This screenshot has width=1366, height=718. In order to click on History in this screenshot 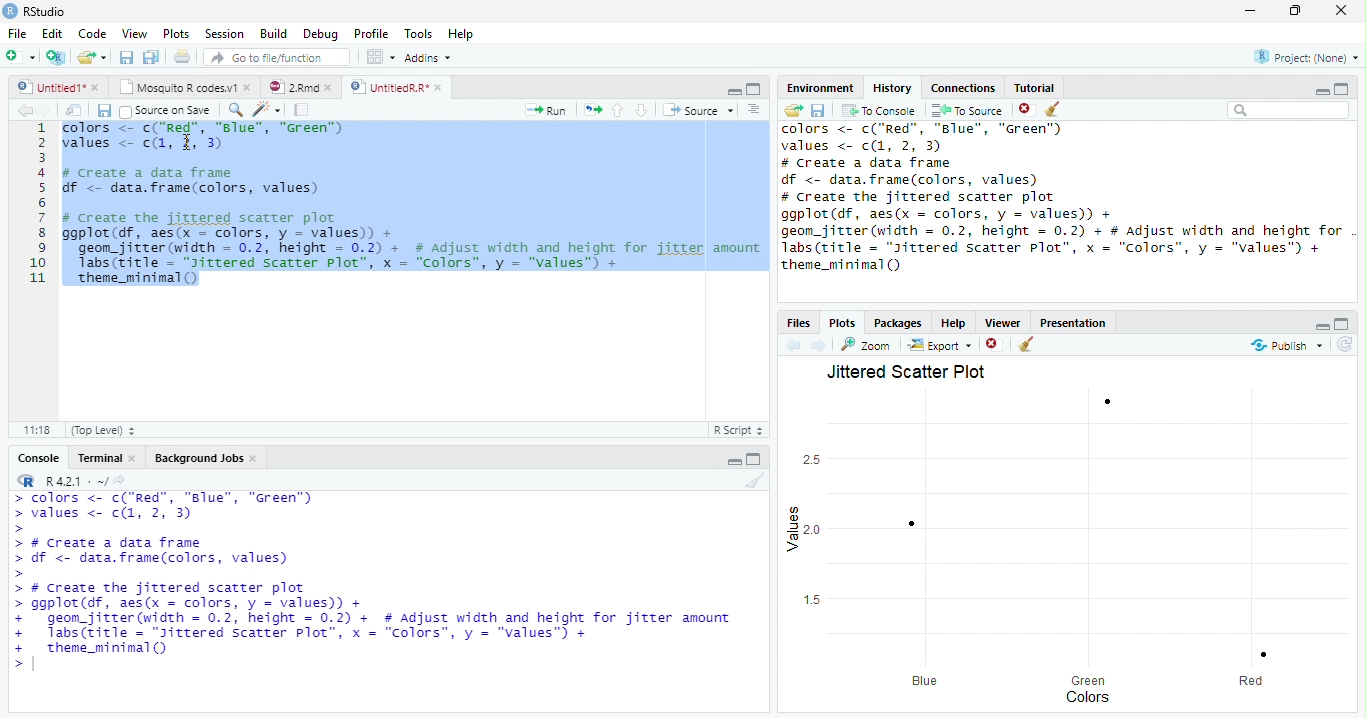, I will do `click(893, 88)`.